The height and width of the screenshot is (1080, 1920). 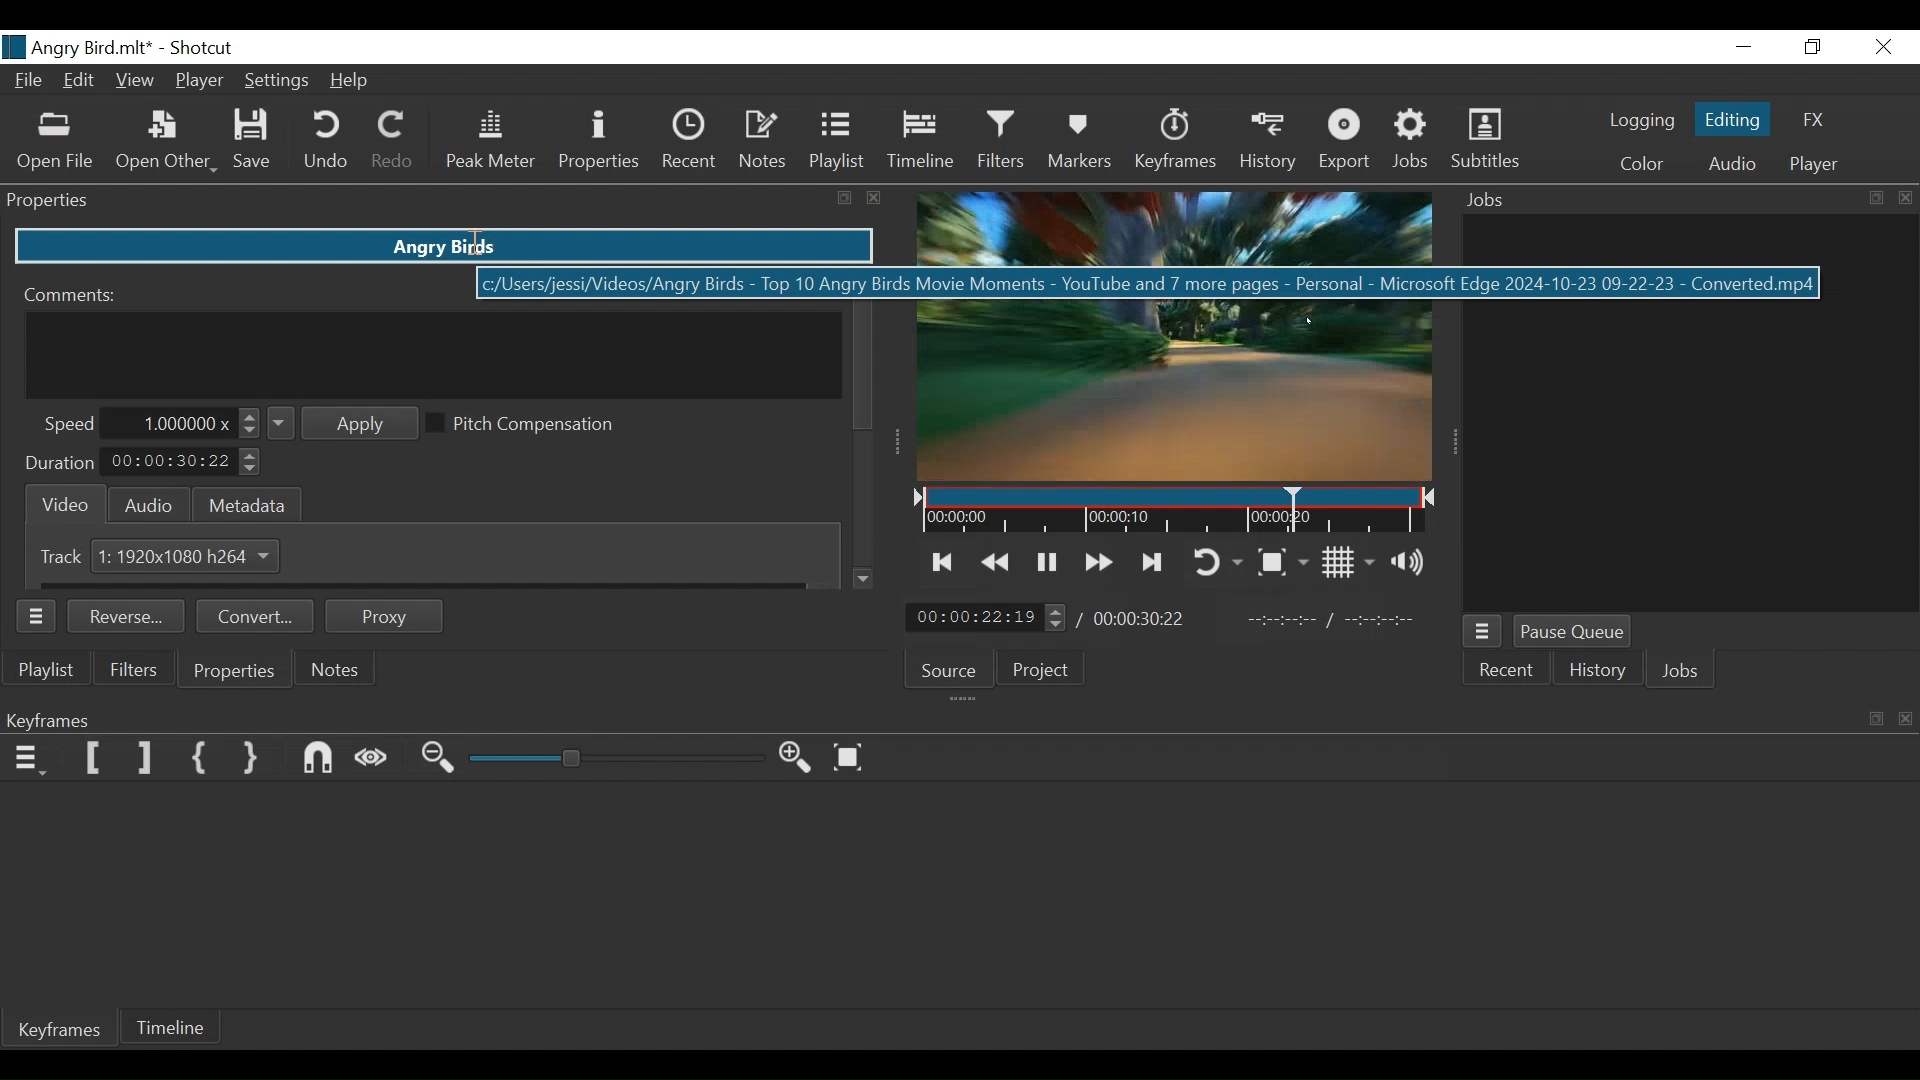 What do you see at coordinates (1286, 561) in the screenshot?
I see `Toggle Zoom` at bounding box center [1286, 561].